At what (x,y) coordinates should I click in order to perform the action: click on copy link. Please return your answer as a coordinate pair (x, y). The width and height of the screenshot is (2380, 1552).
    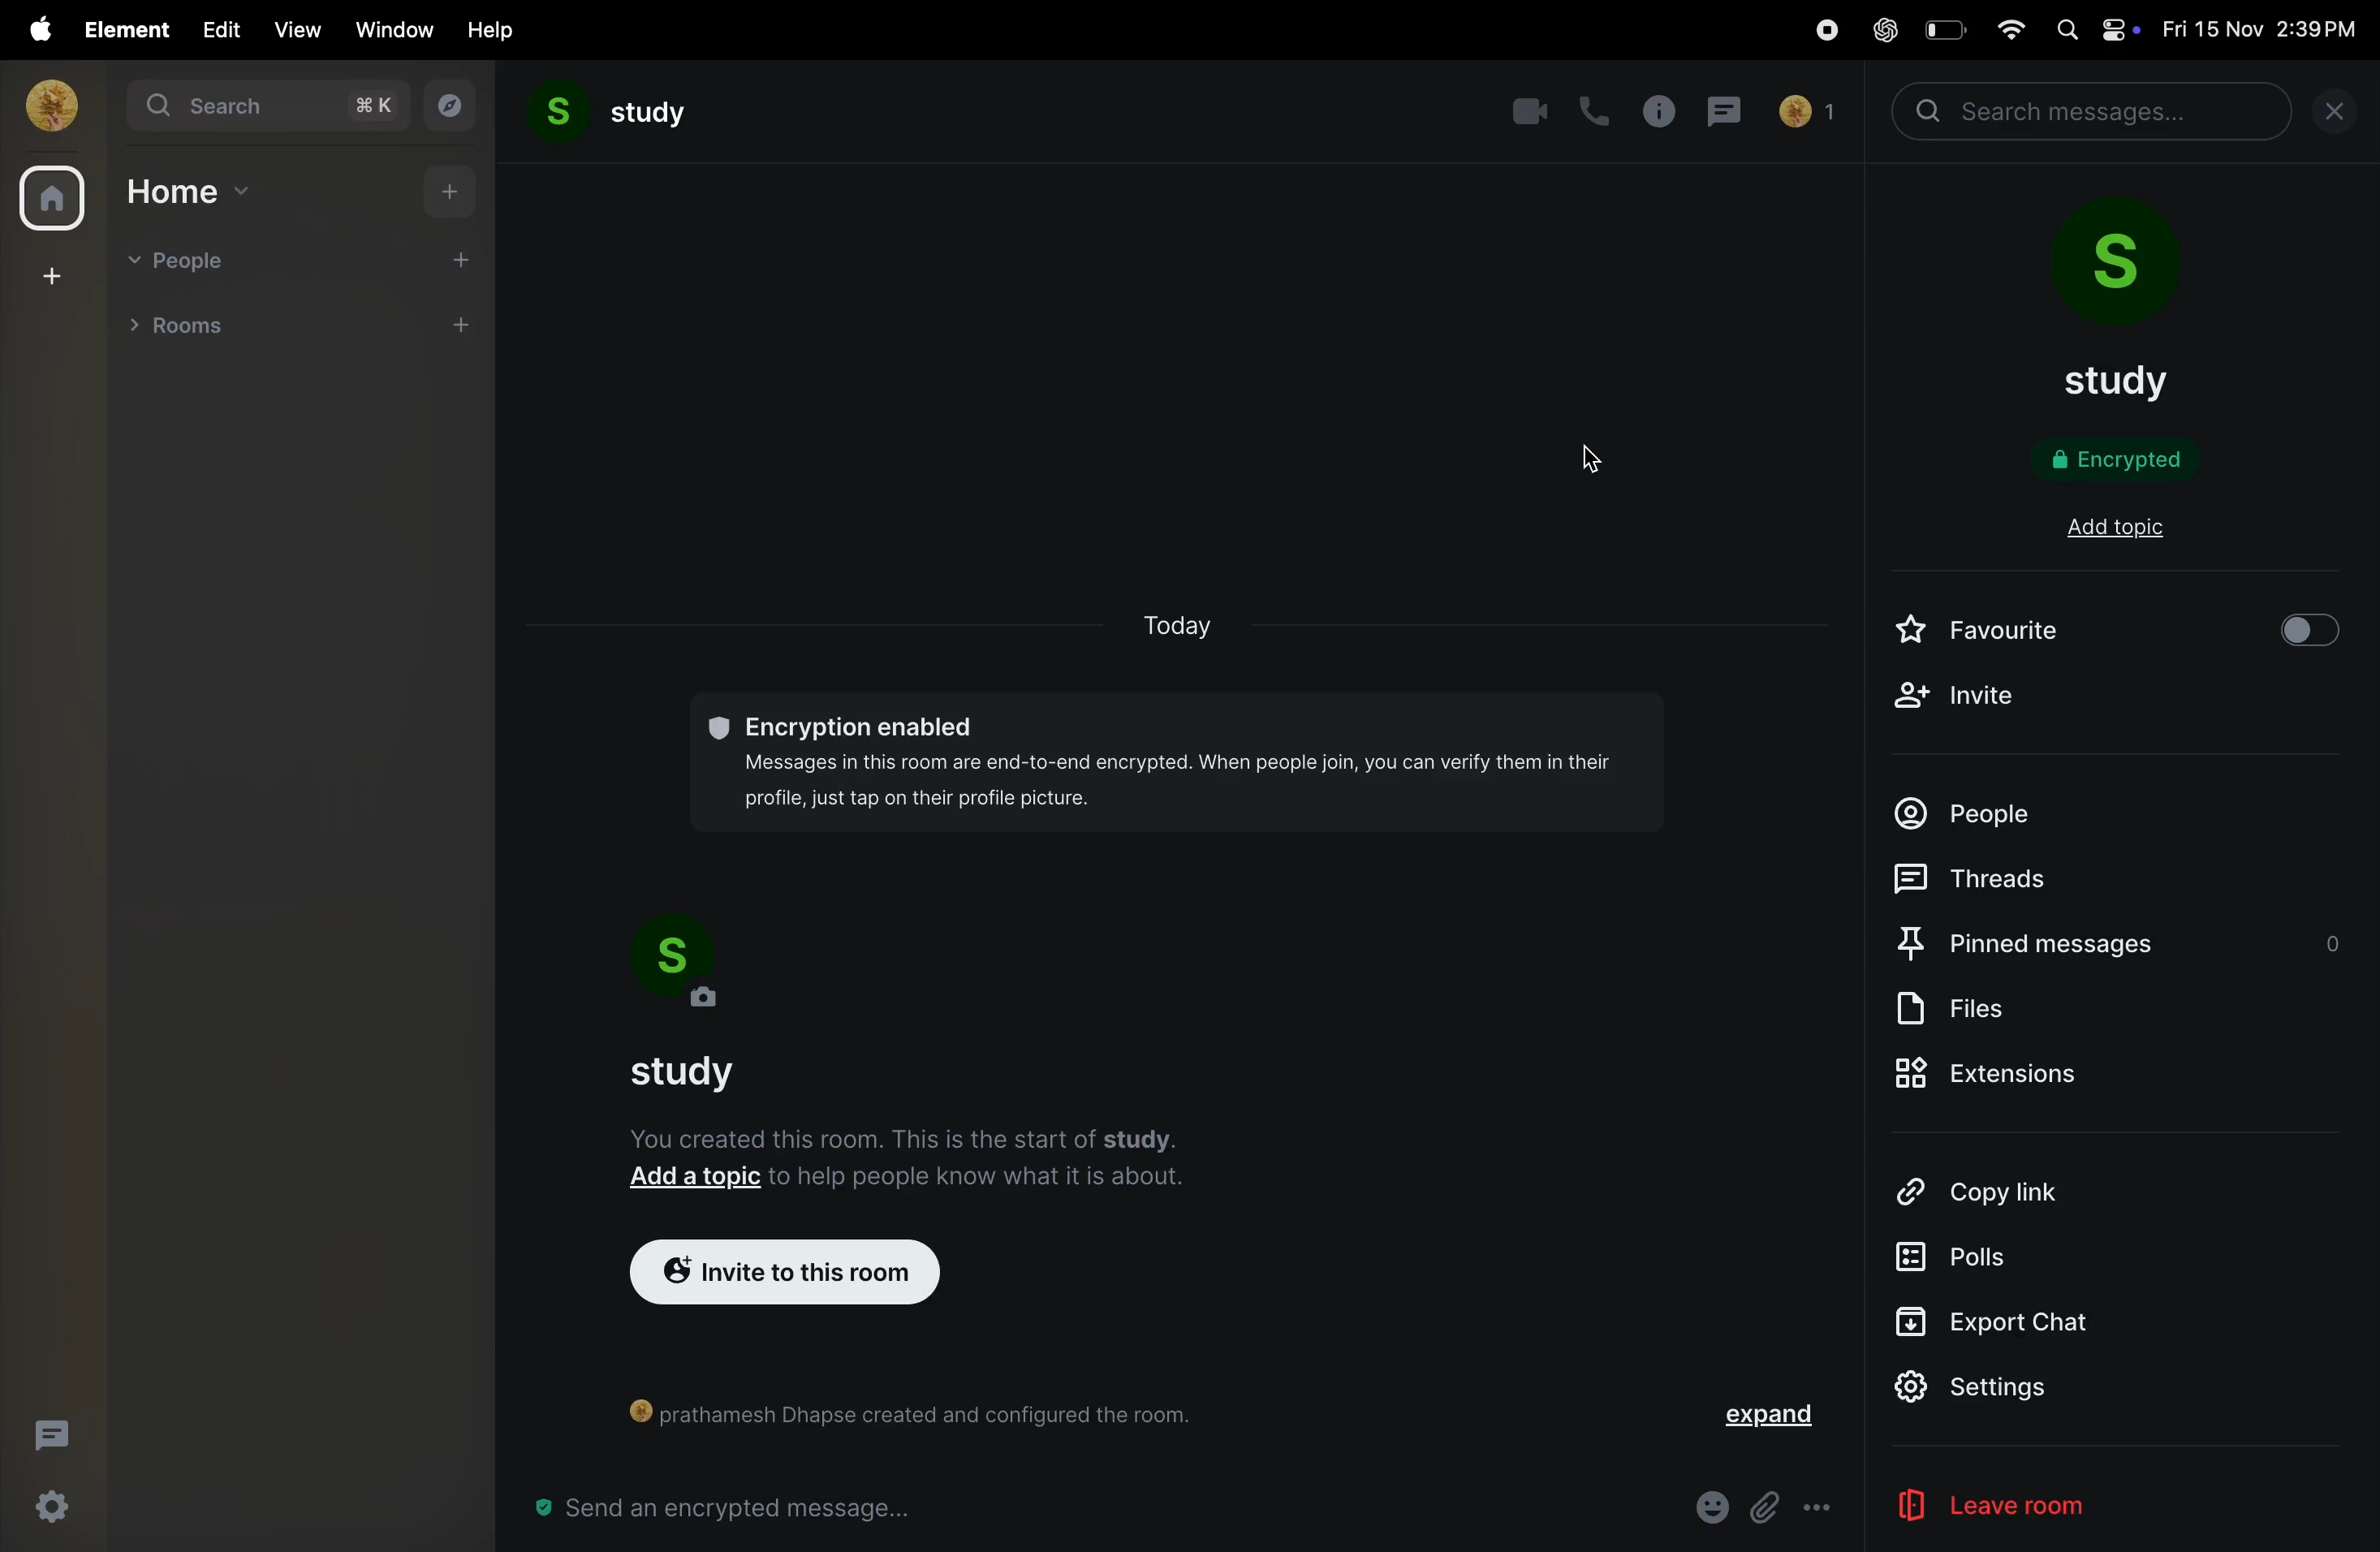
    Looking at the image, I should click on (2013, 1191).